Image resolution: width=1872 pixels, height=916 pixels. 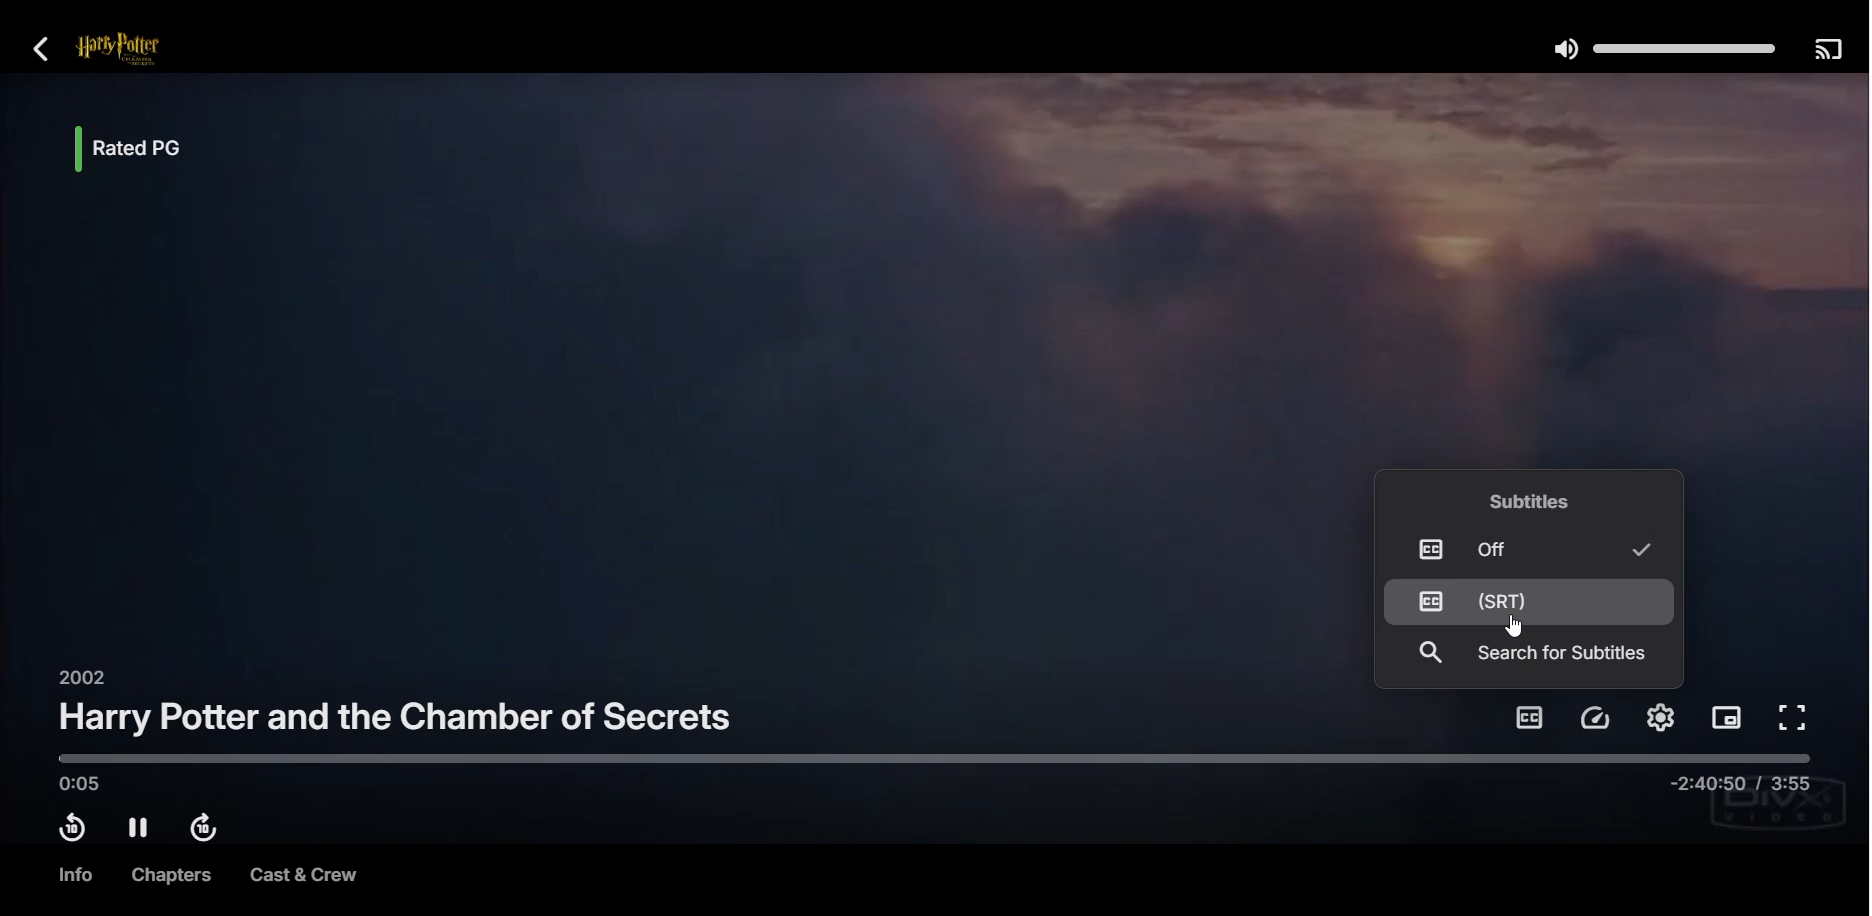 I want to click on Search for Subtitles, so click(x=1532, y=654).